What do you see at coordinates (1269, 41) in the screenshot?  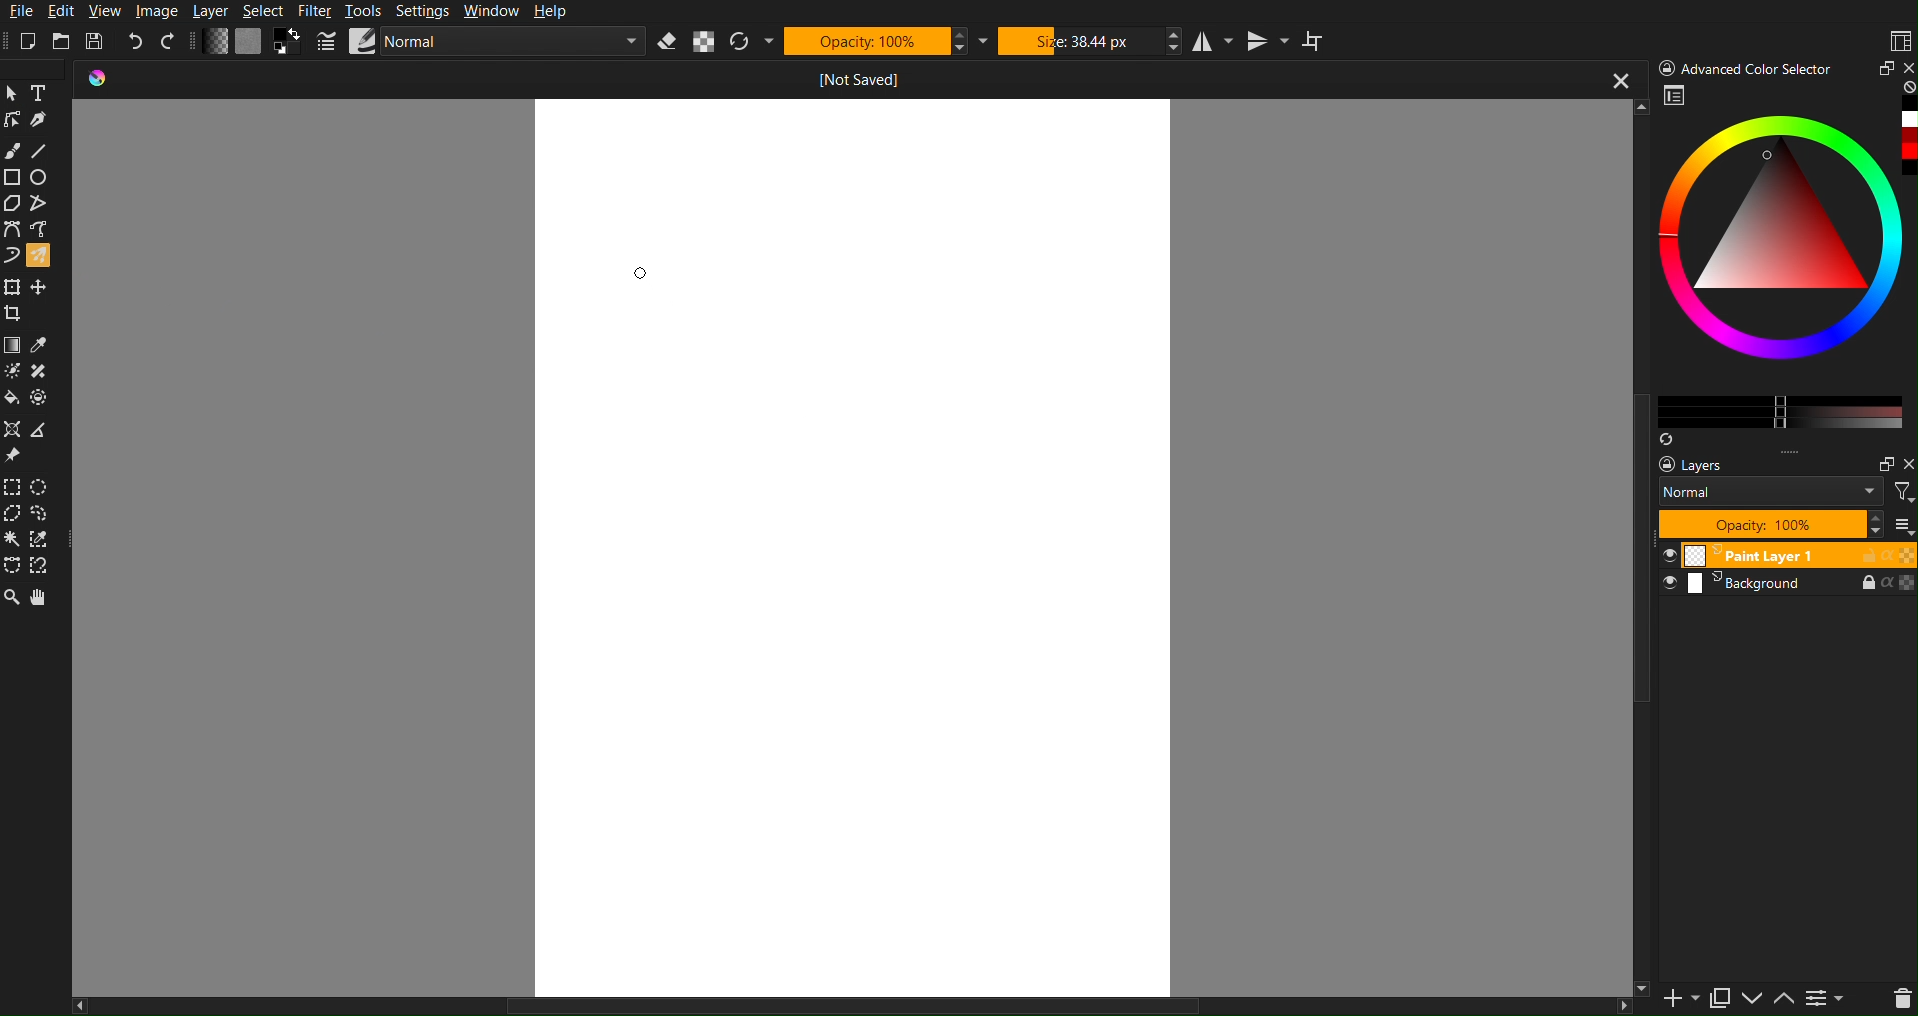 I see `Vertical Mirror` at bounding box center [1269, 41].